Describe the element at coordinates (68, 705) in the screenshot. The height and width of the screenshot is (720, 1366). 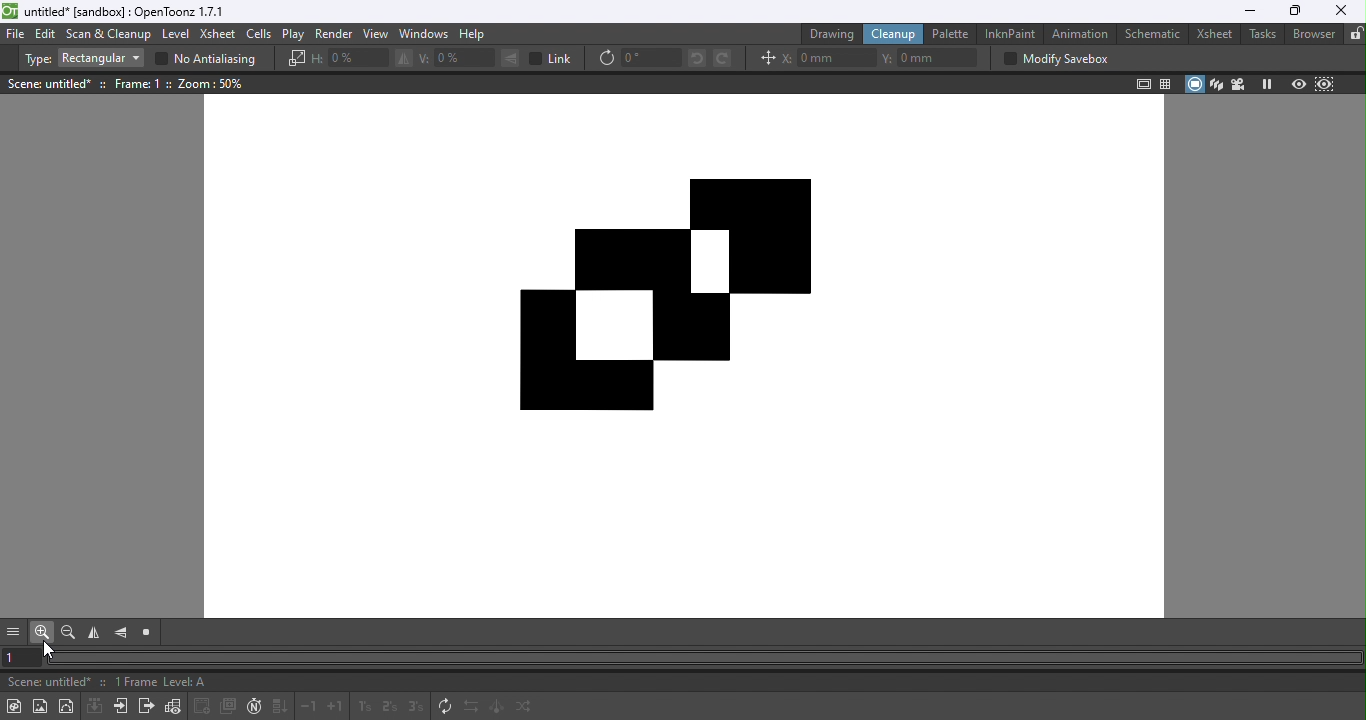
I see `New vector level` at that location.